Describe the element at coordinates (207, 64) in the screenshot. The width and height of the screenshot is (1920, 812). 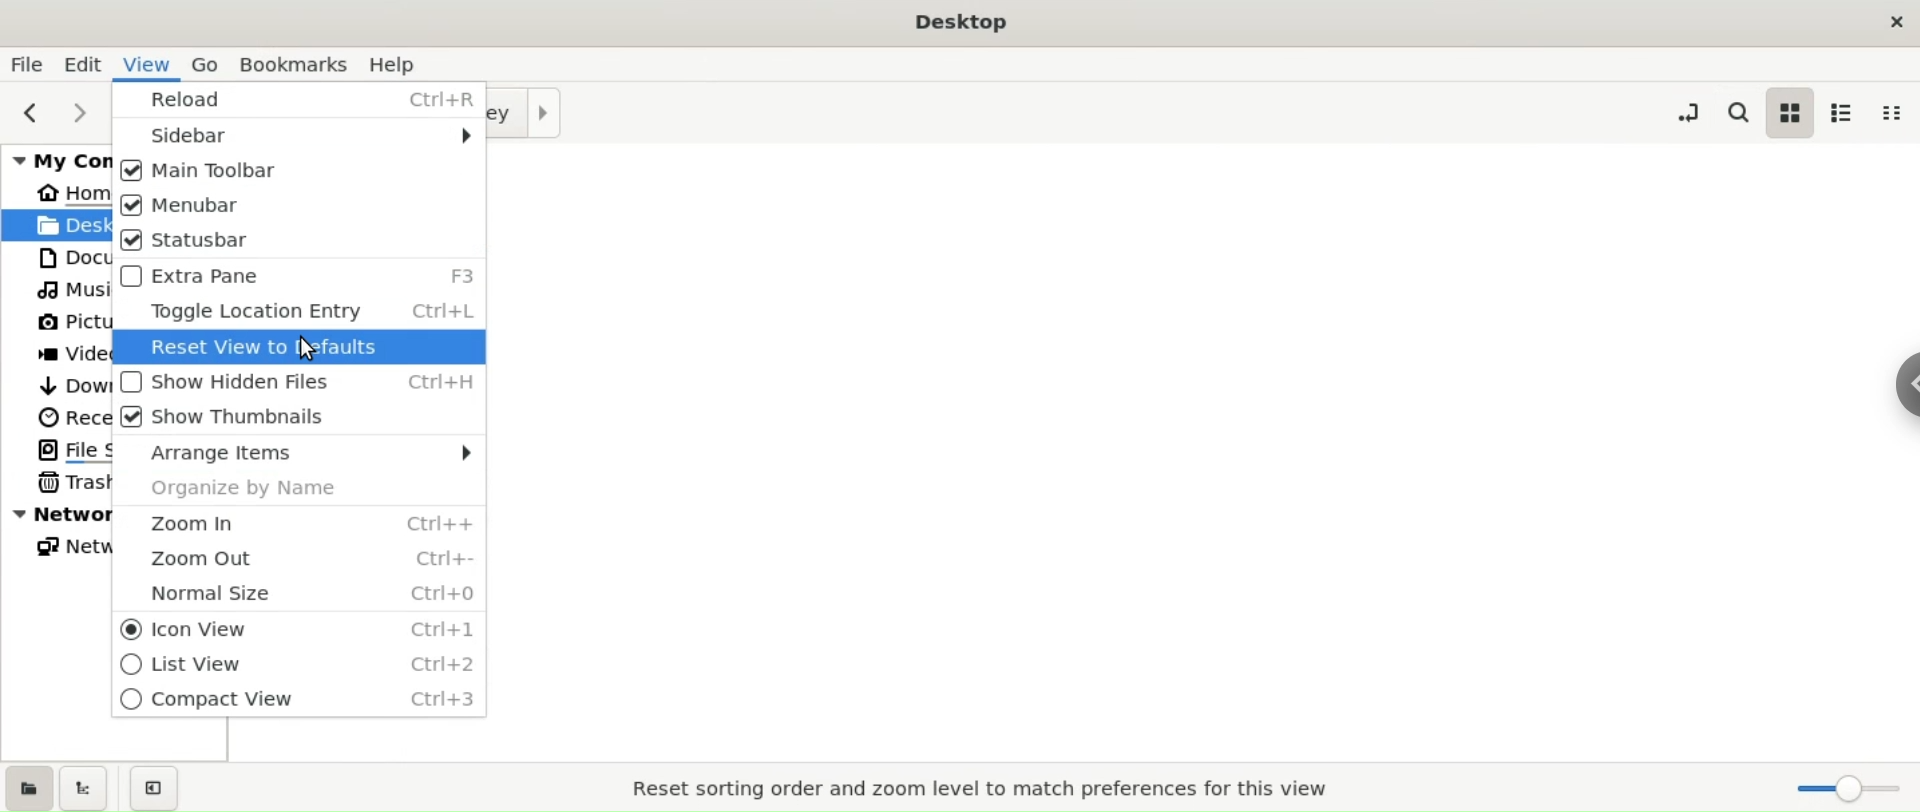
I see `go` at that location.